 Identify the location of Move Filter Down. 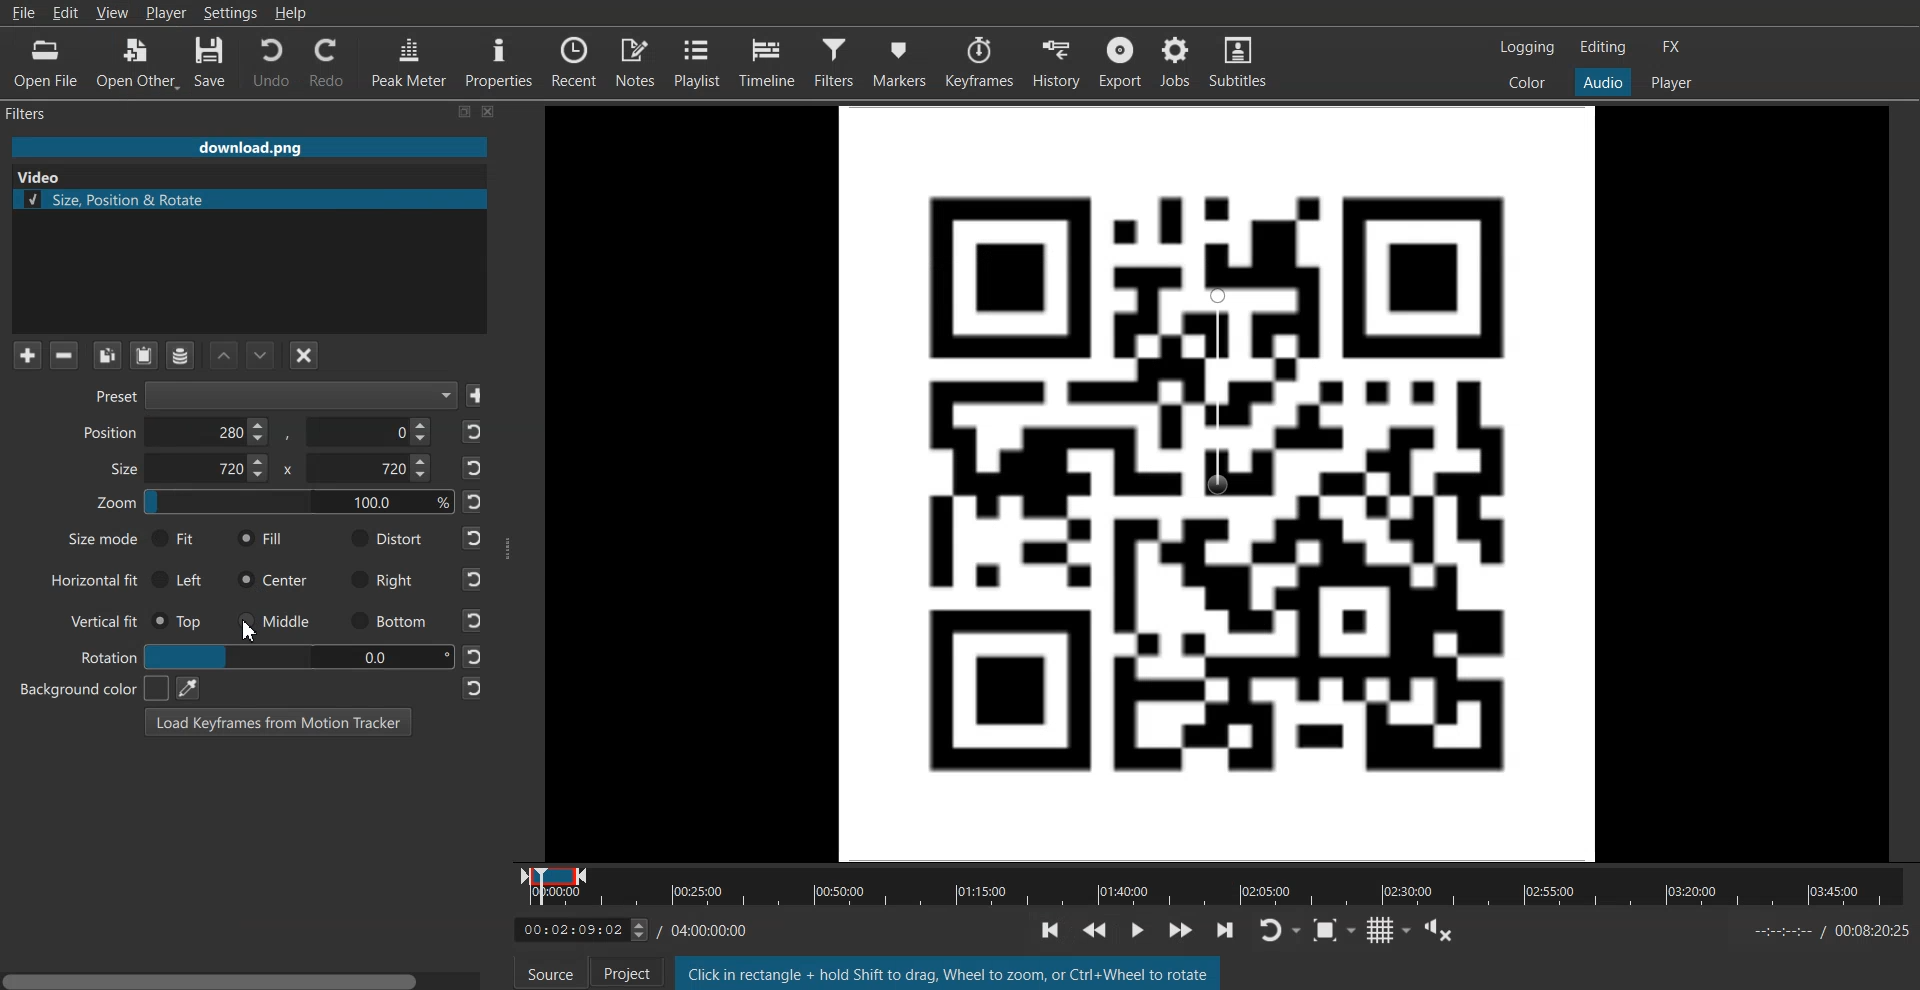
(261, 355).